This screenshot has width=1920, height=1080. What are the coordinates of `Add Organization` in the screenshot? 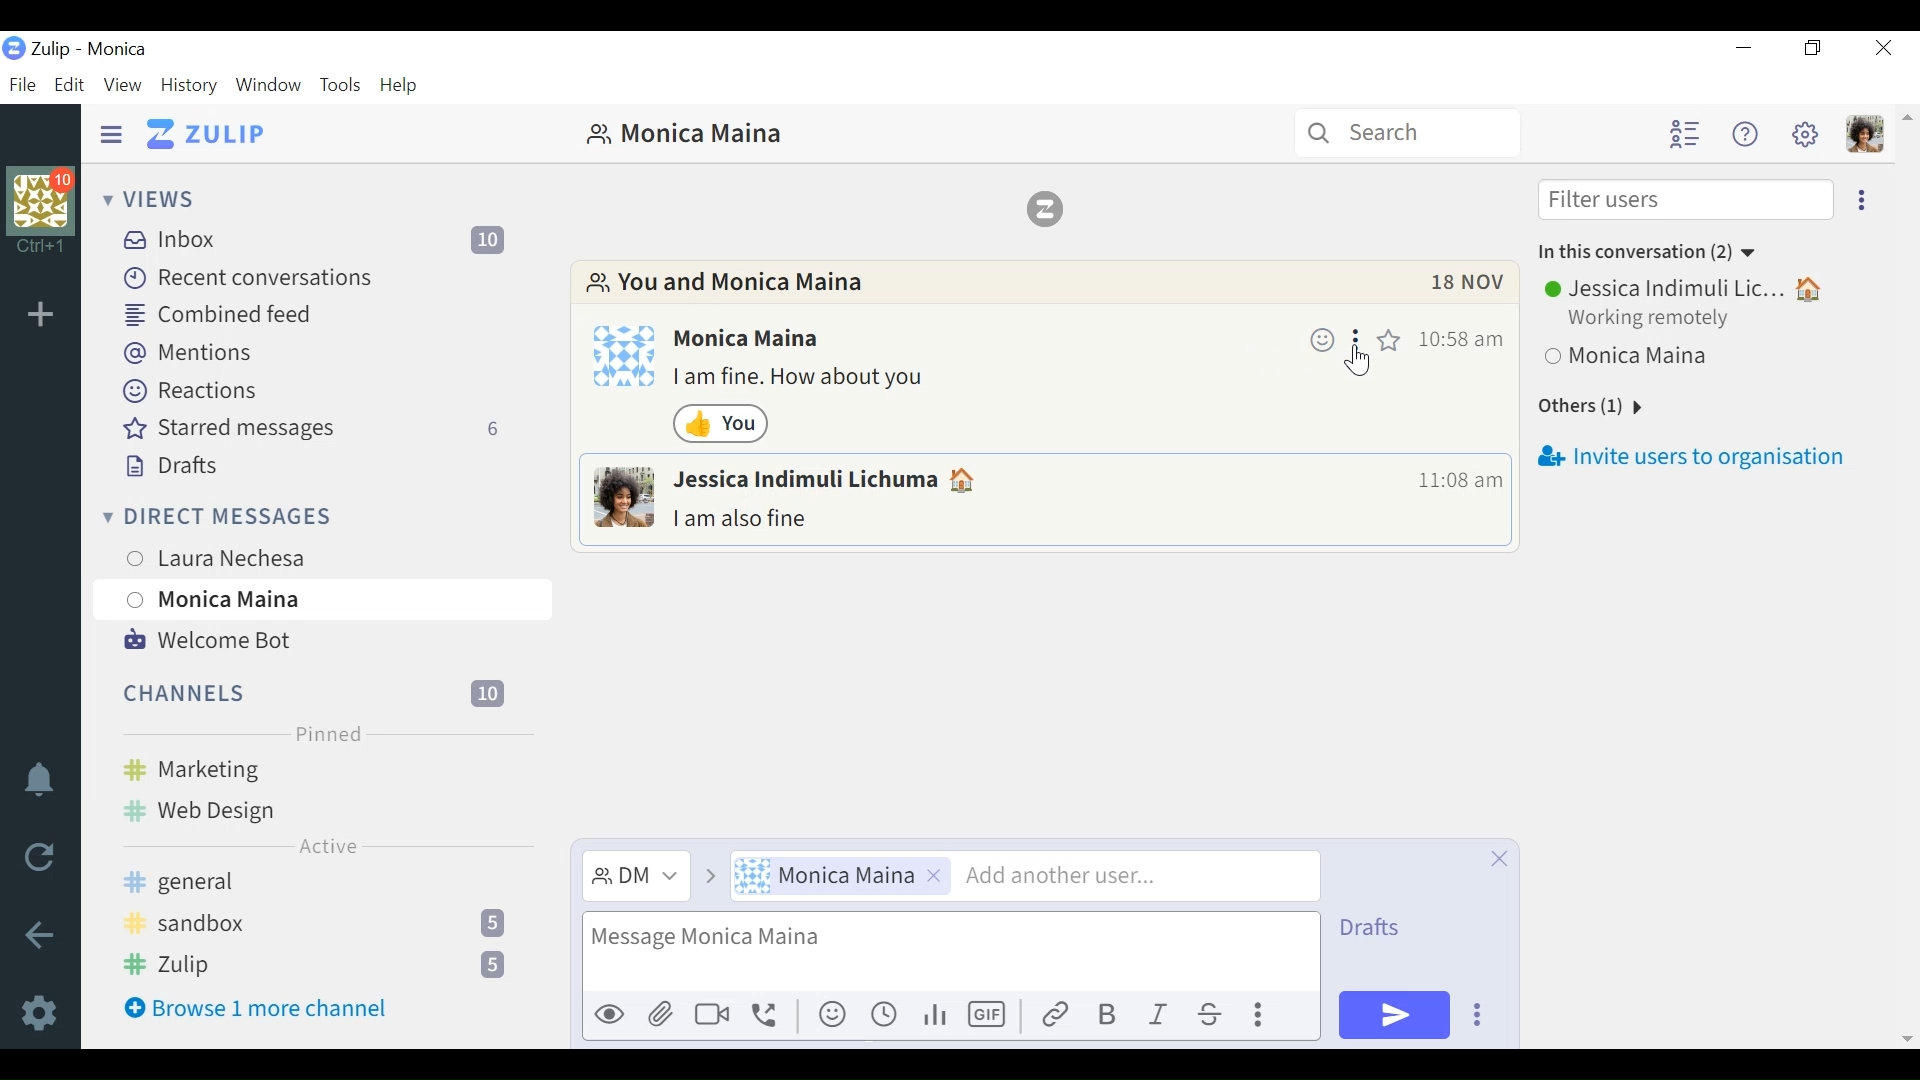 It's located at (40, 316).